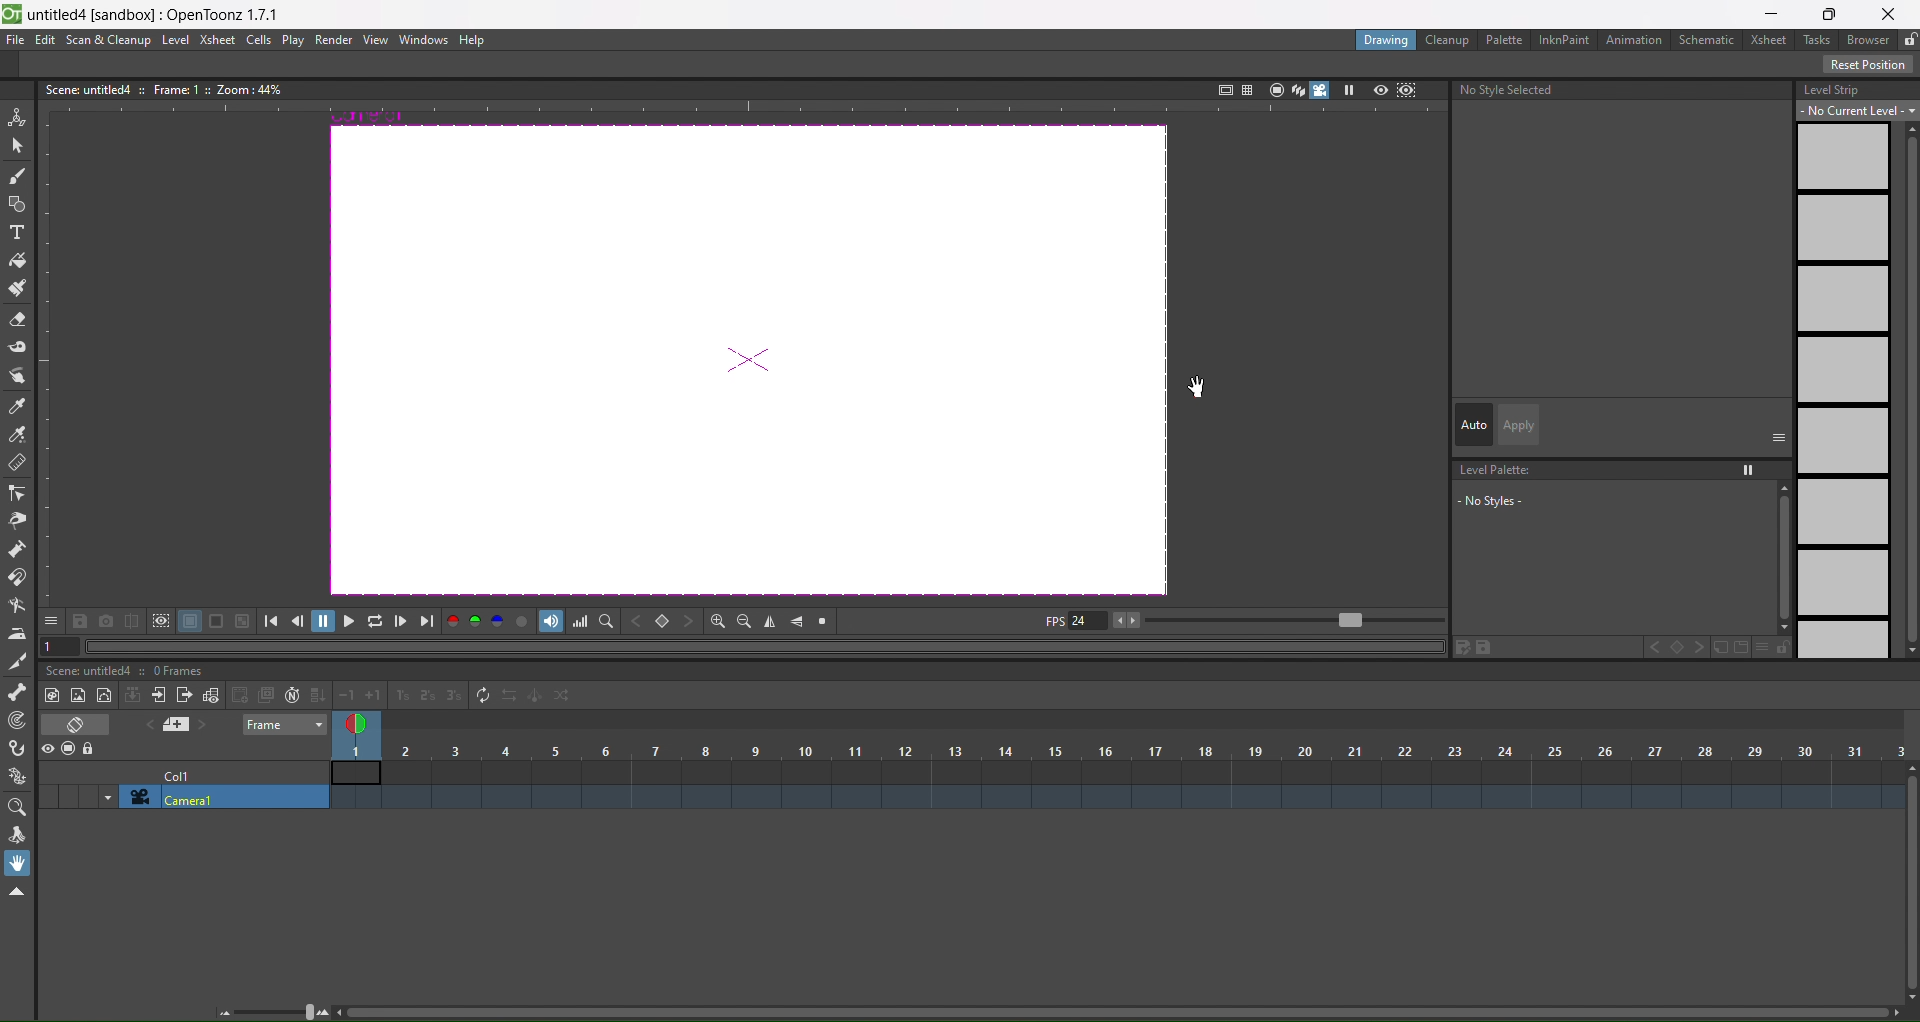 This screenshot has width=1920, height=1022. I want to click on 0 frames, so click(184, 672).